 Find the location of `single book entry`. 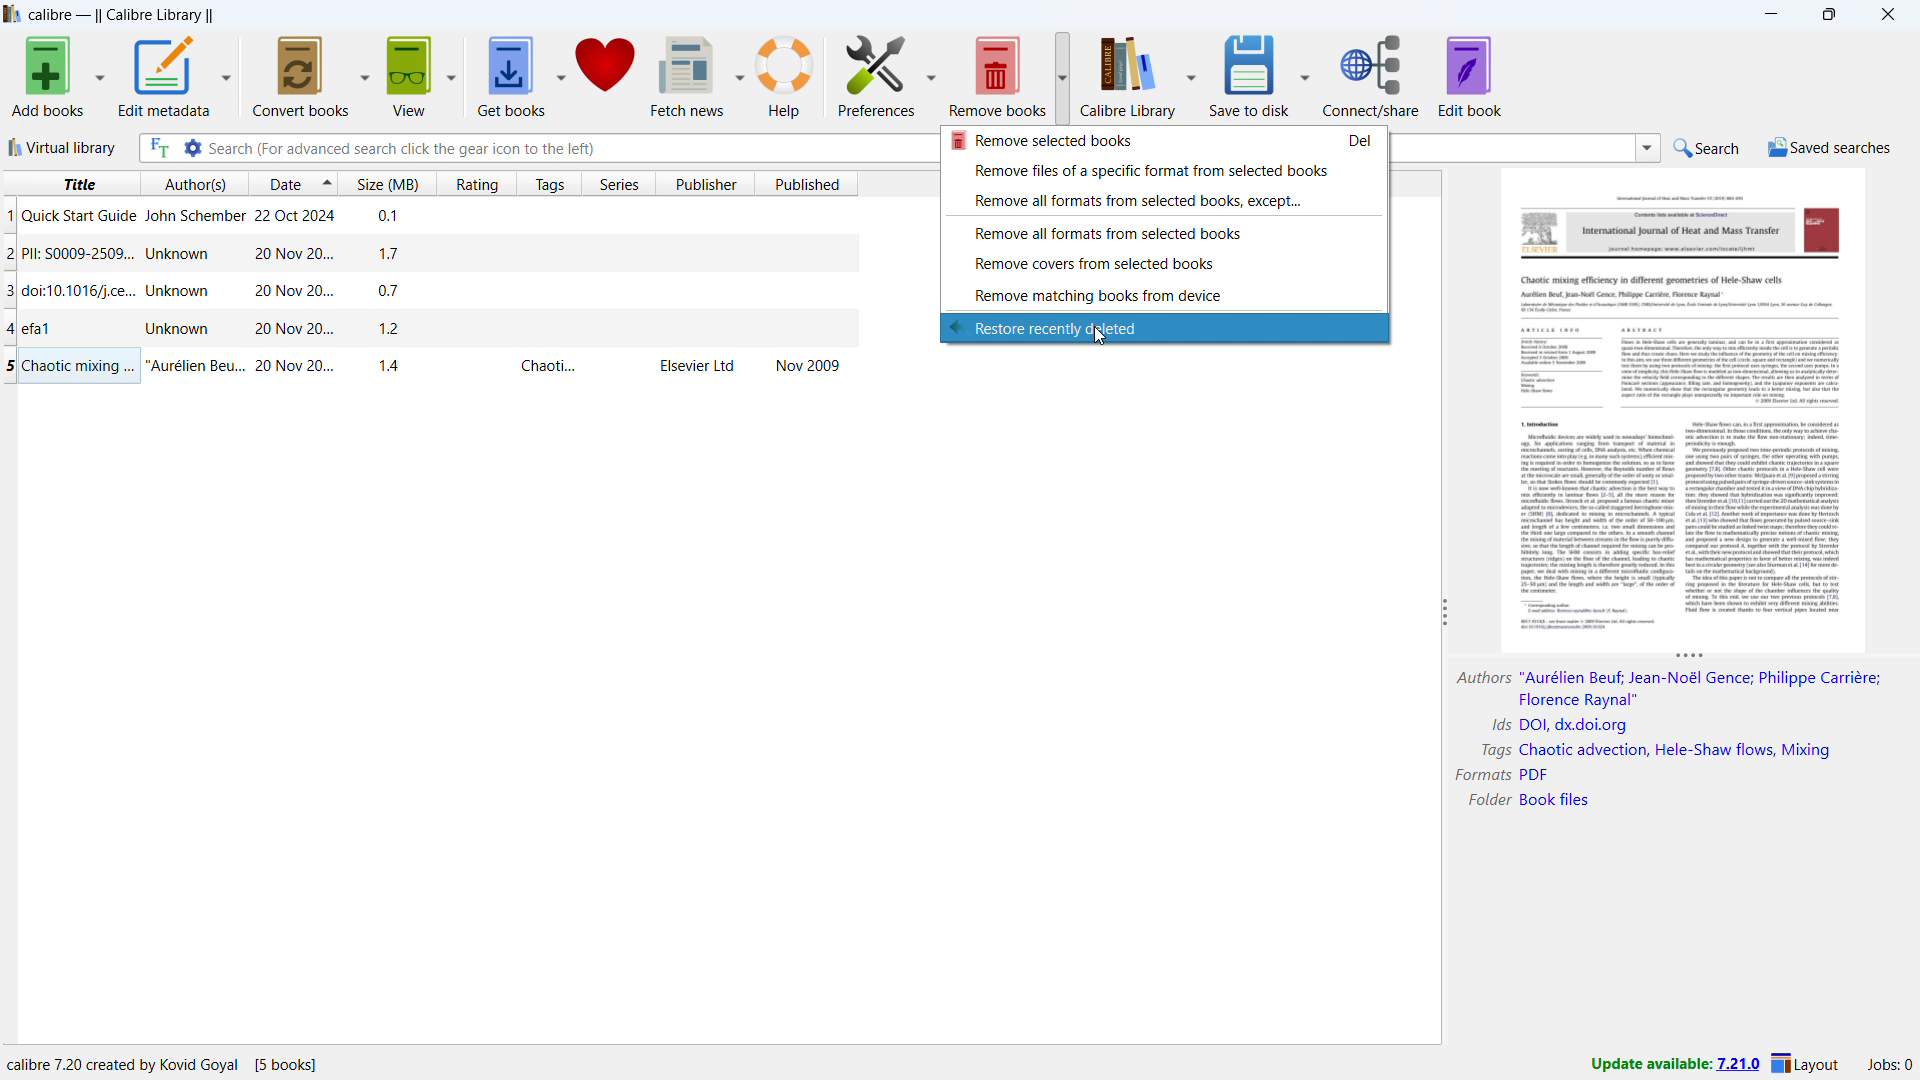

single book entry is located at coordinates (431, 367).